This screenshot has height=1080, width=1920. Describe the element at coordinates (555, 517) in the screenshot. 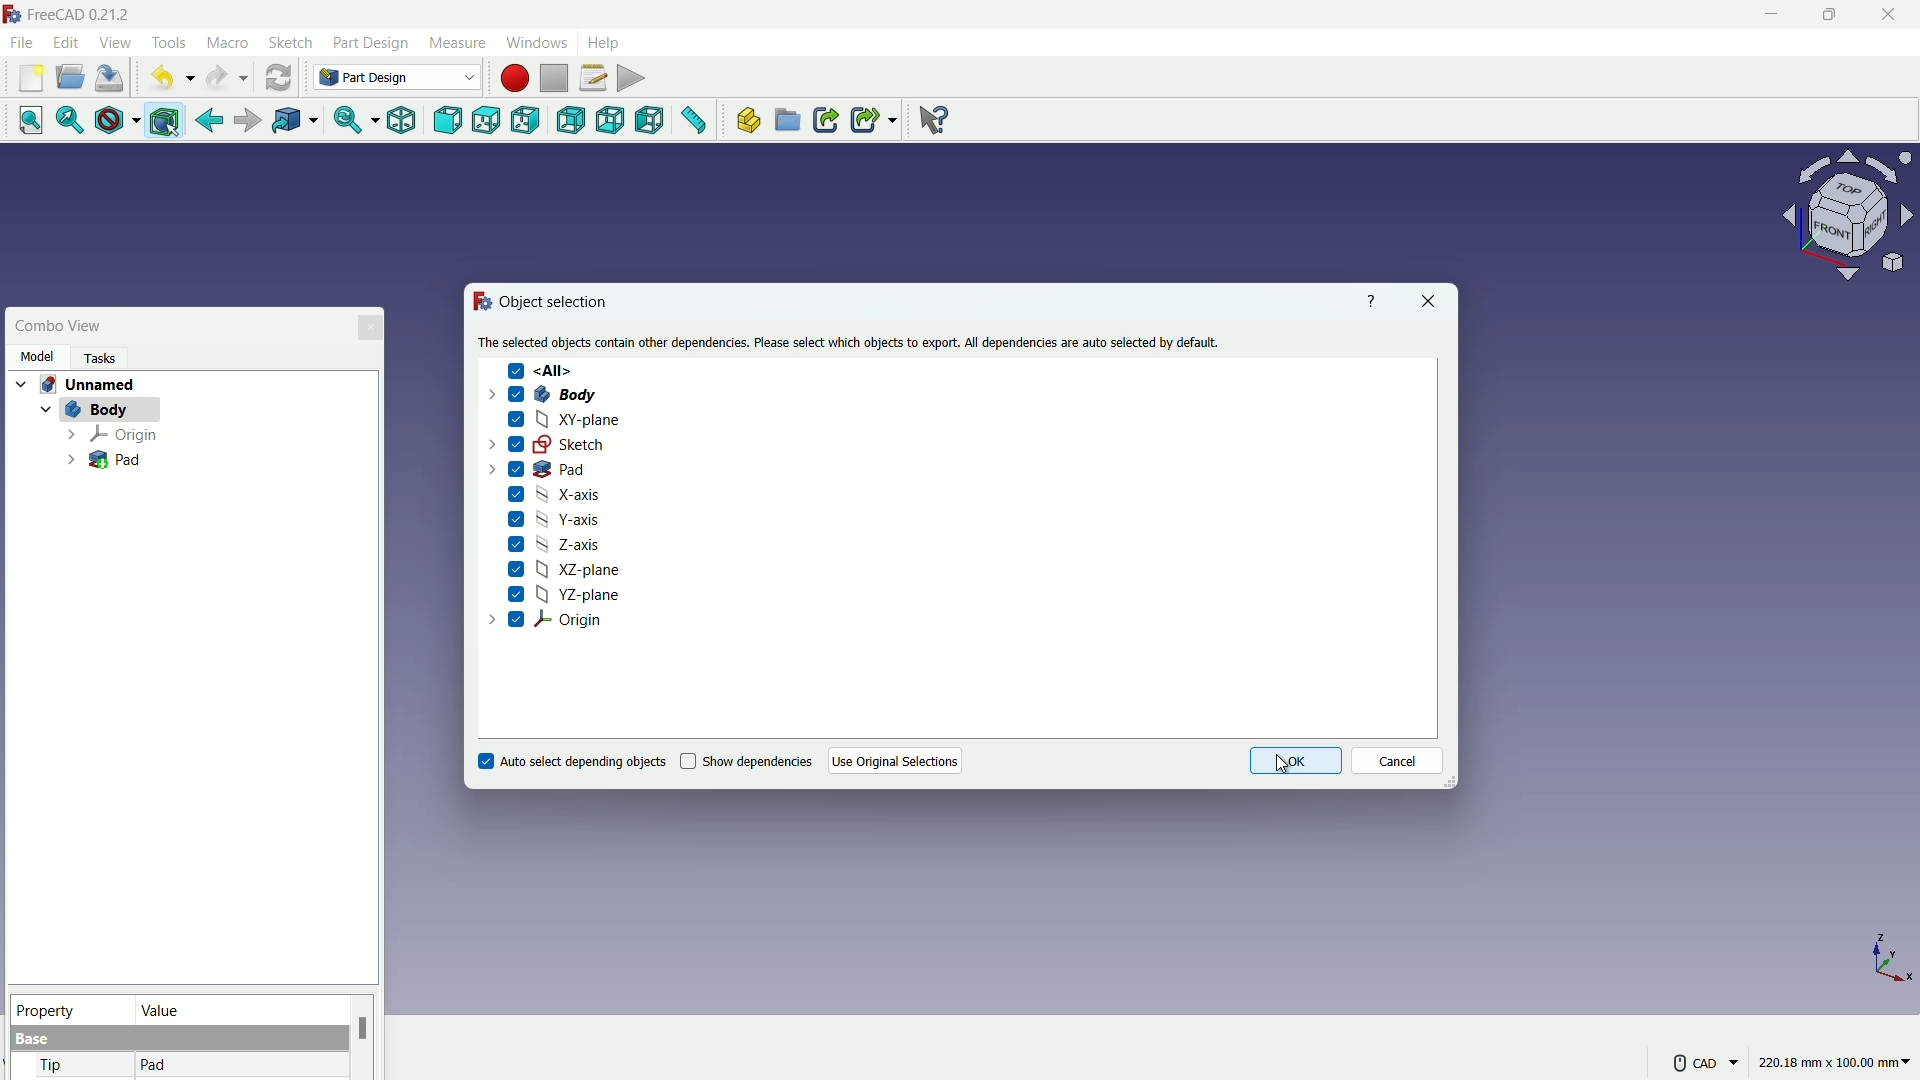

I see `Y-axis` at that location.